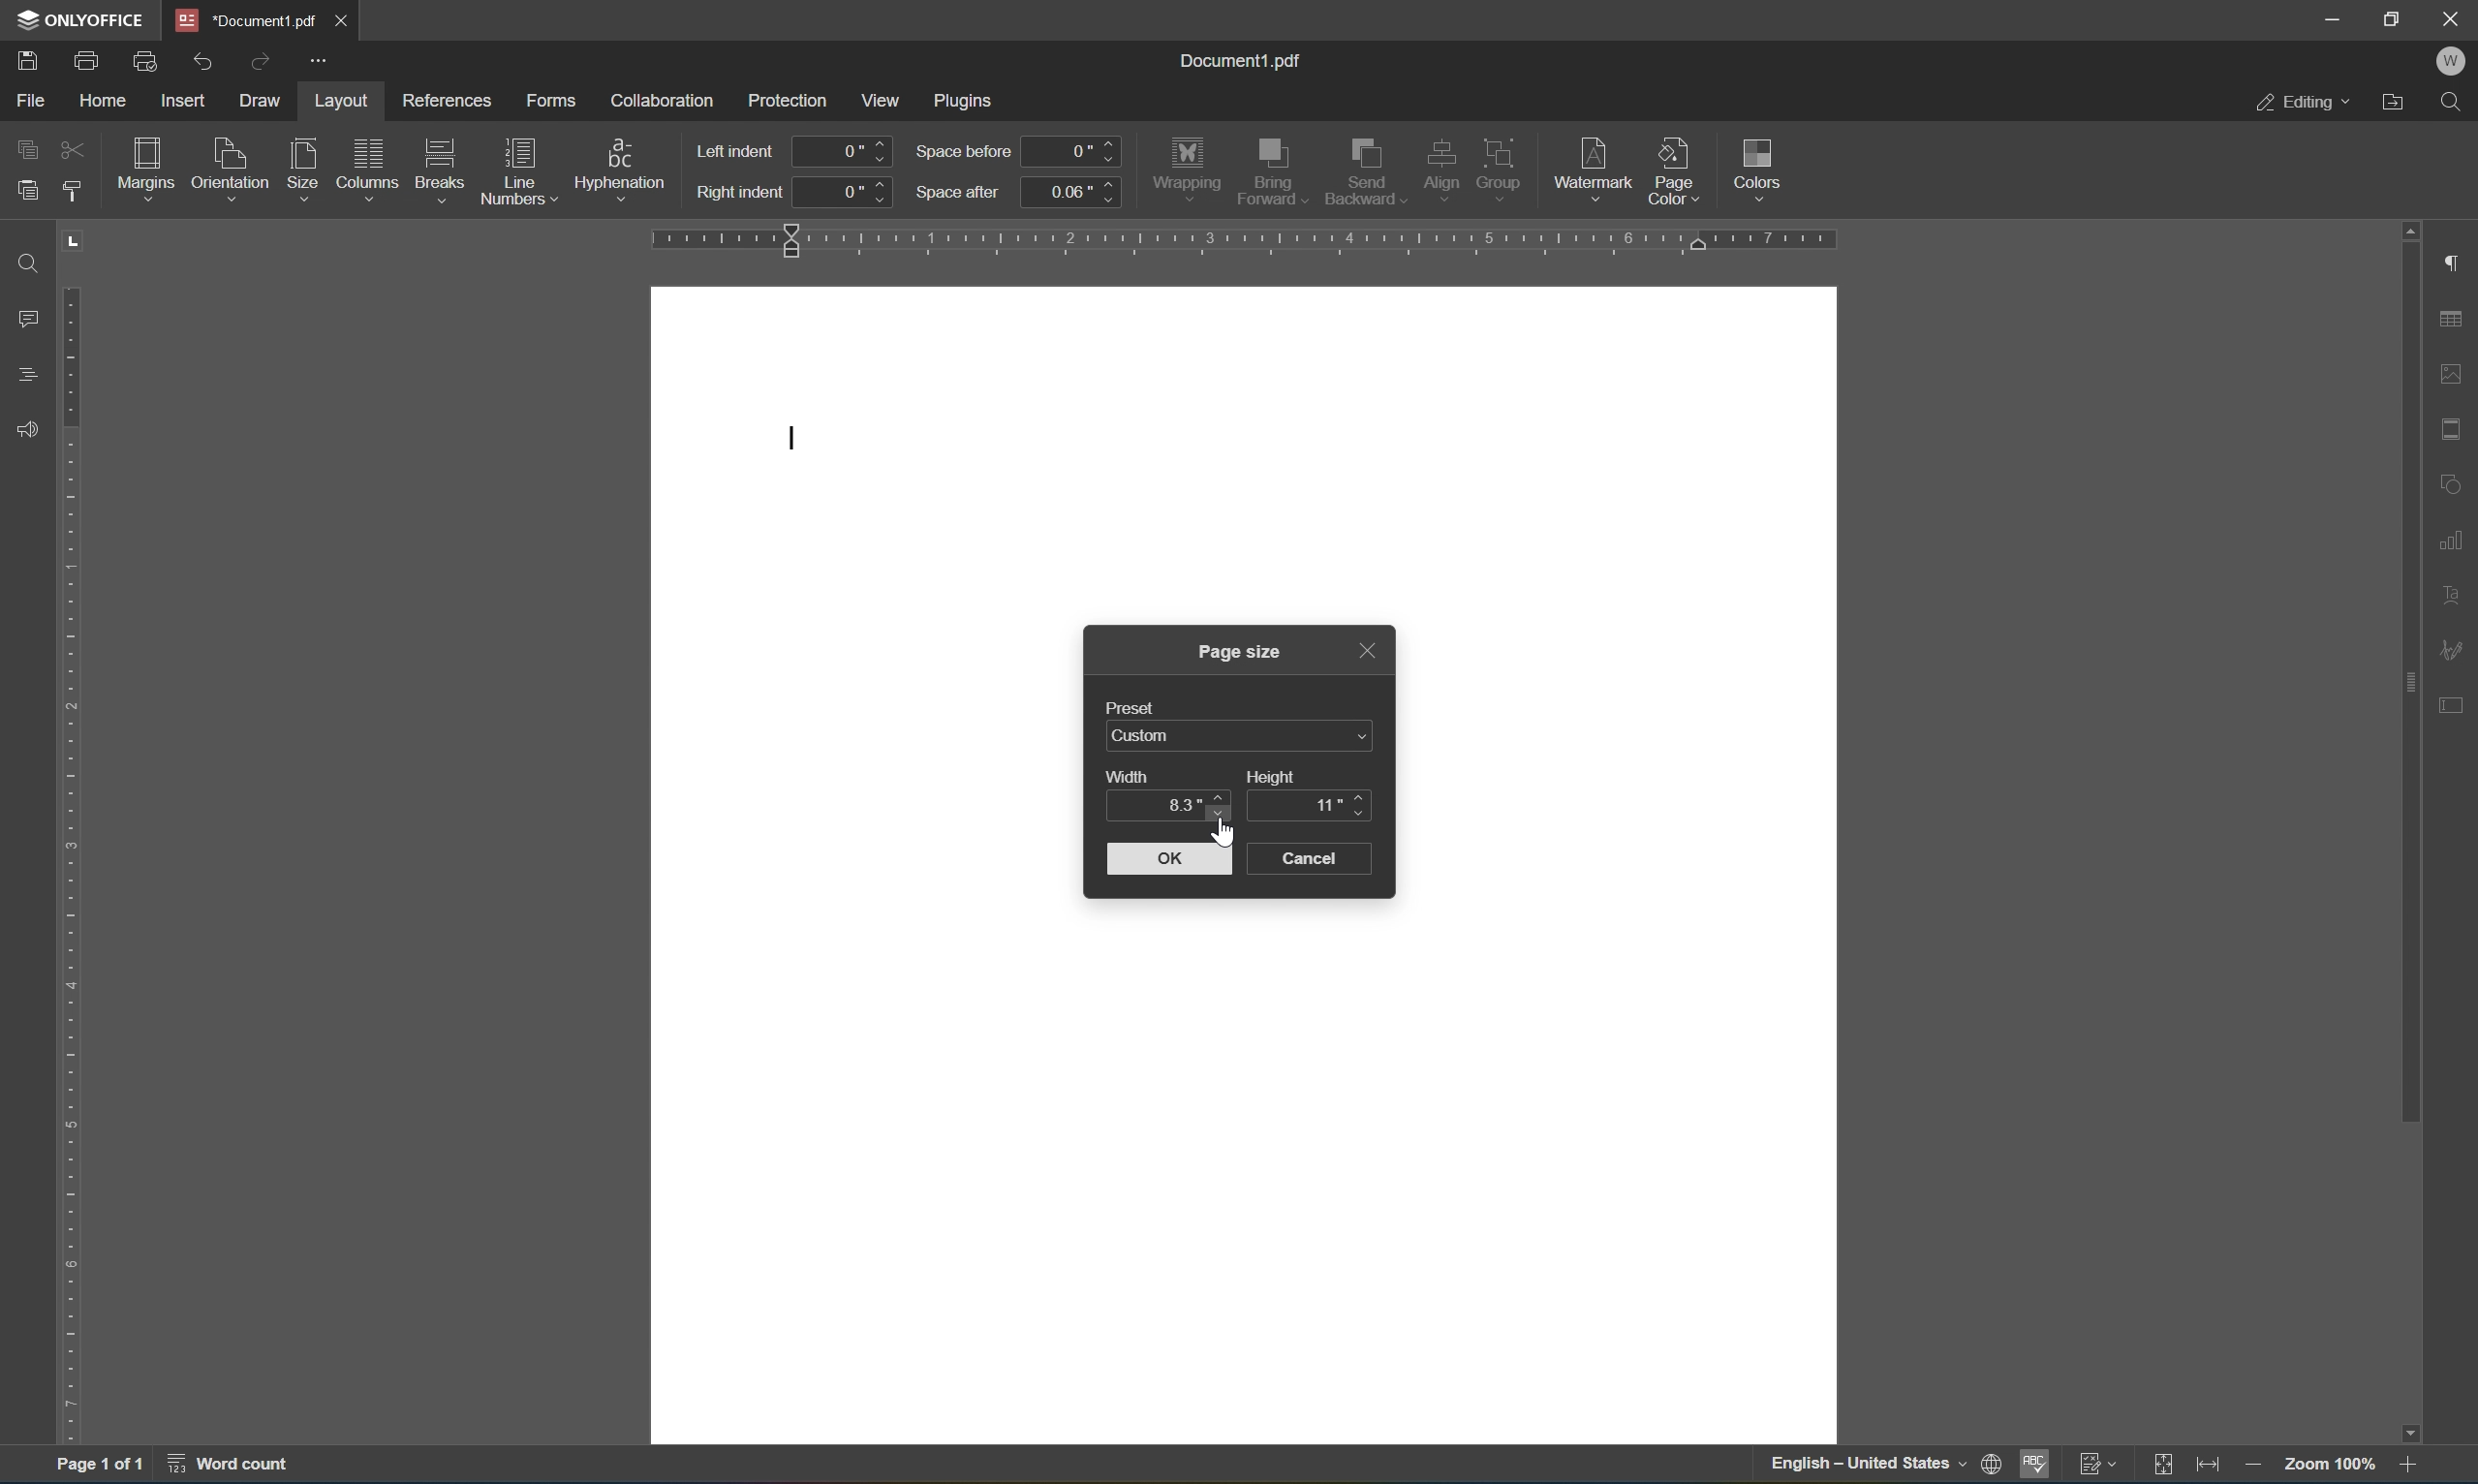 Image resolution: width=2478 pixels, height=1484 pixels. What do you see at coordinates (867, 759) in the screenshot?
I see `workspace` at bounding box center [867, 759].